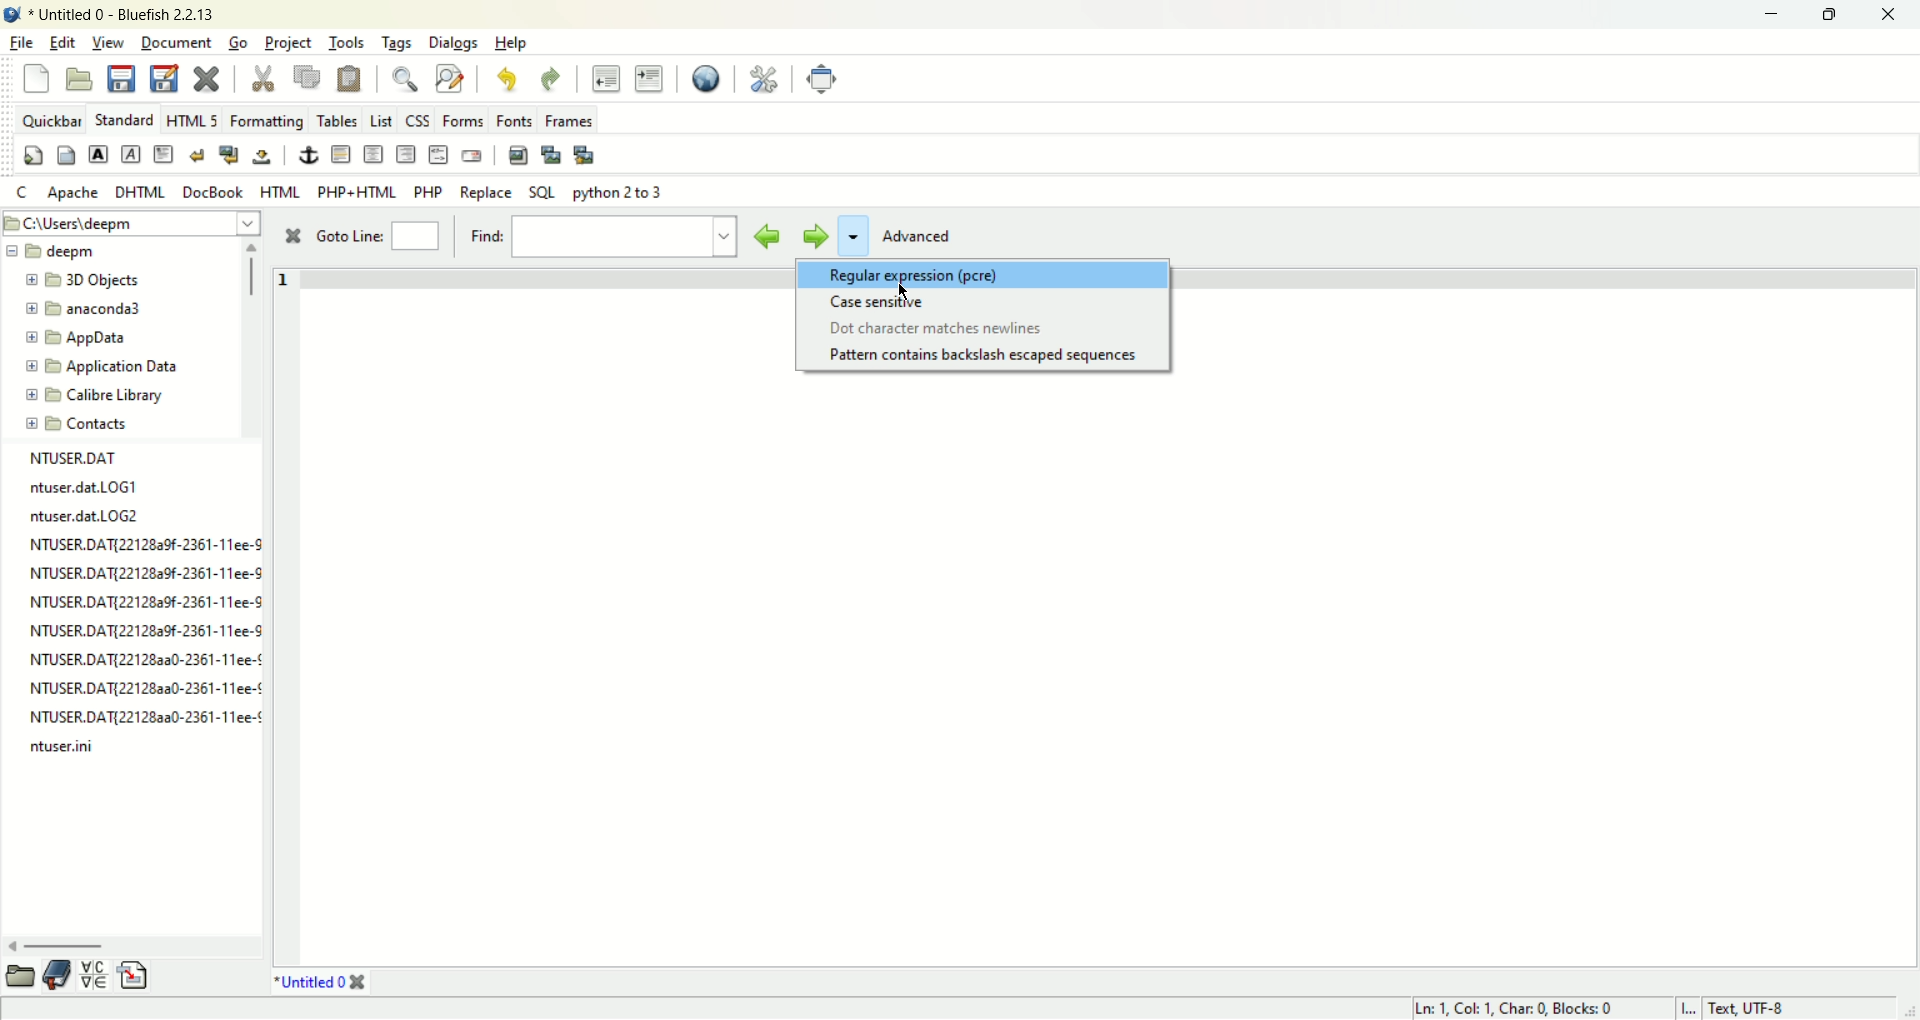 The image size is (1920, 1020). I want to click on ntuser.dat.LOG1, so click(90, 487).